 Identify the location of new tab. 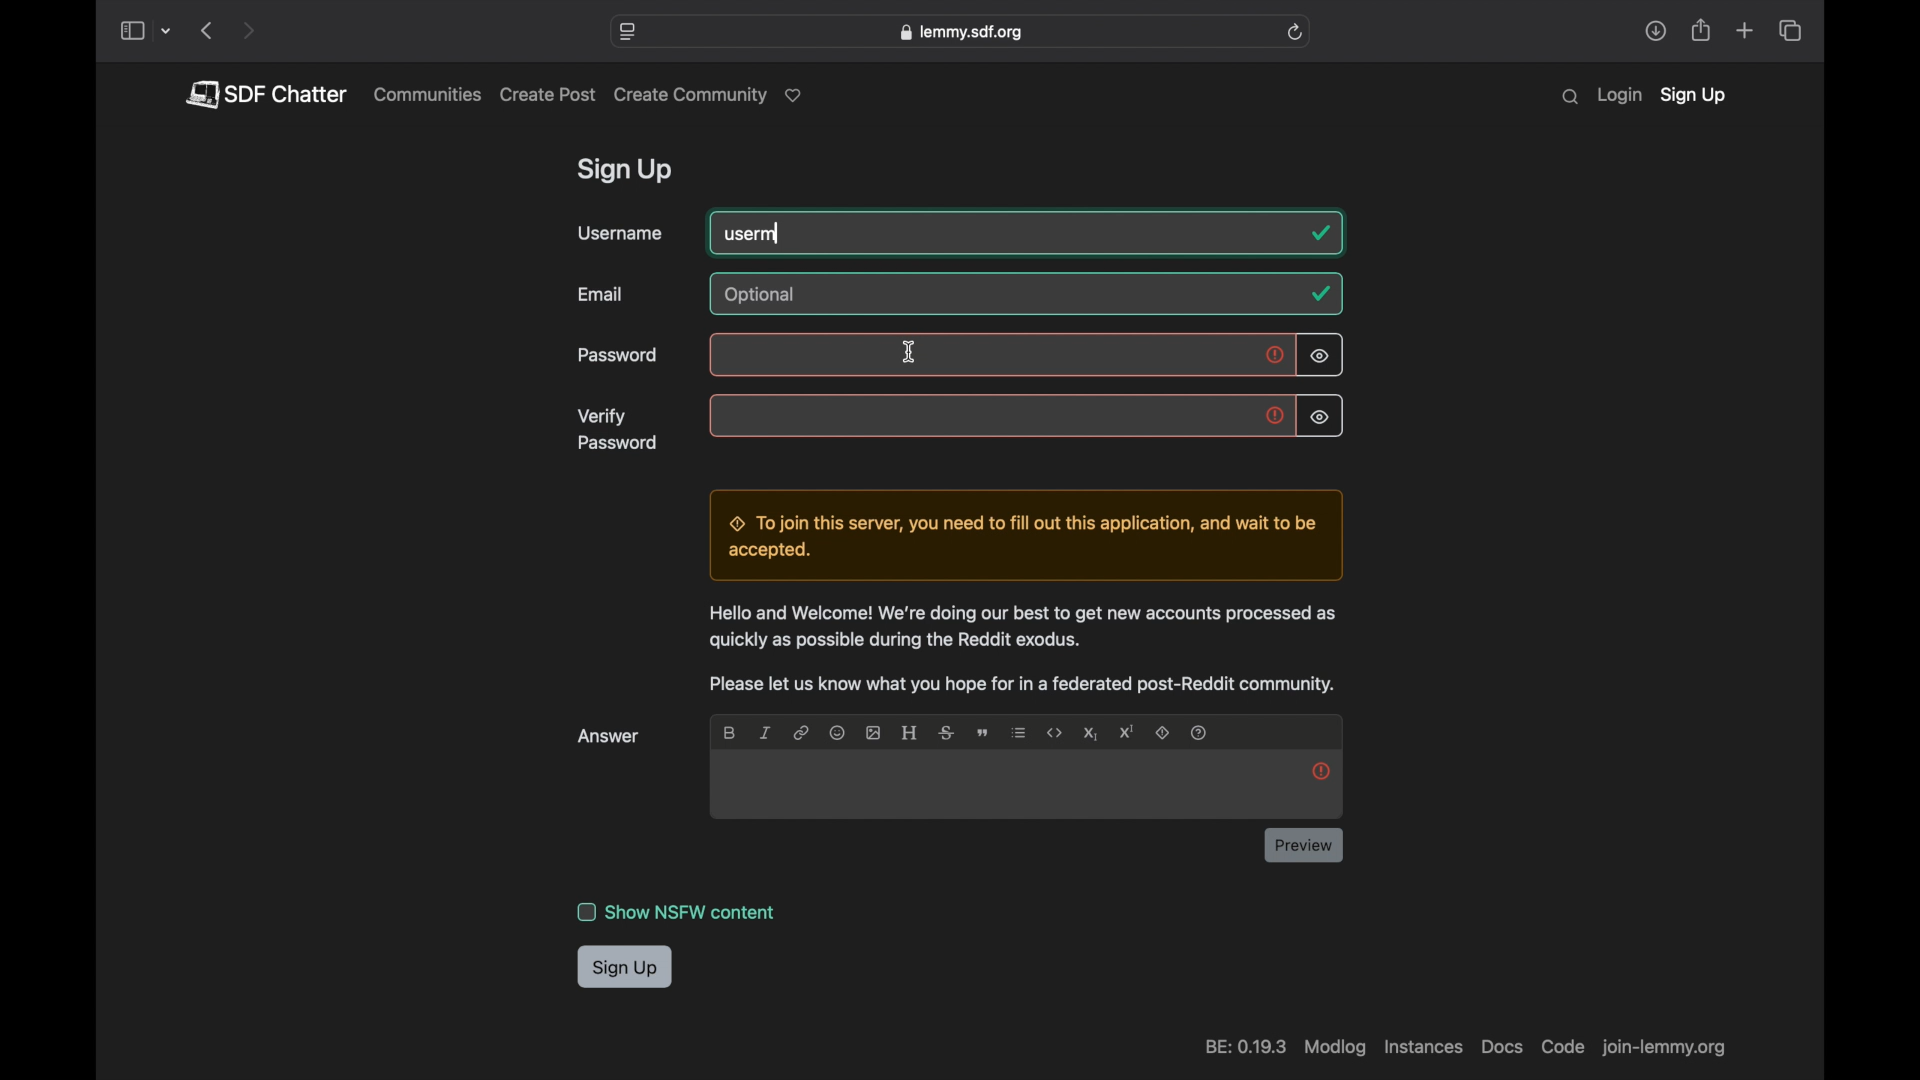
(1746, 30).